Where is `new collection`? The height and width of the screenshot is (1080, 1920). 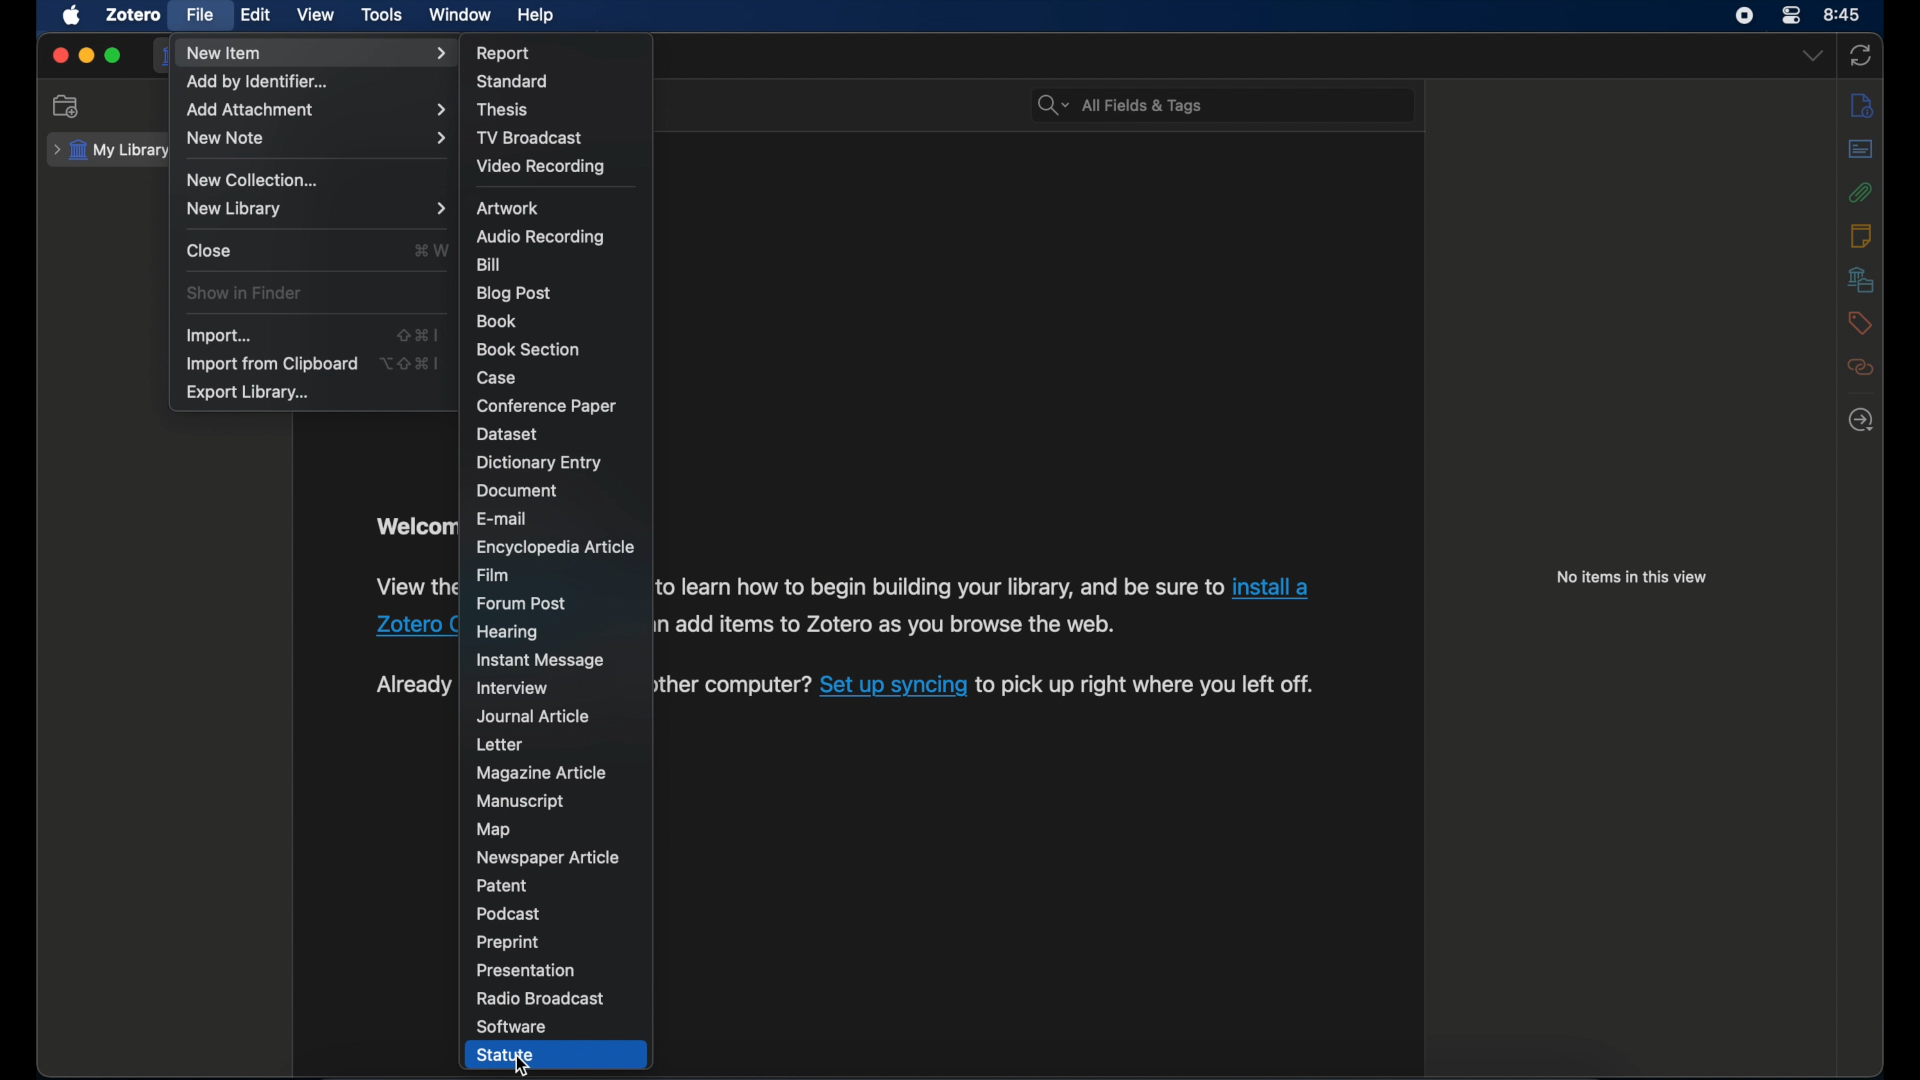 new collection is located at coordinates (253, 180).